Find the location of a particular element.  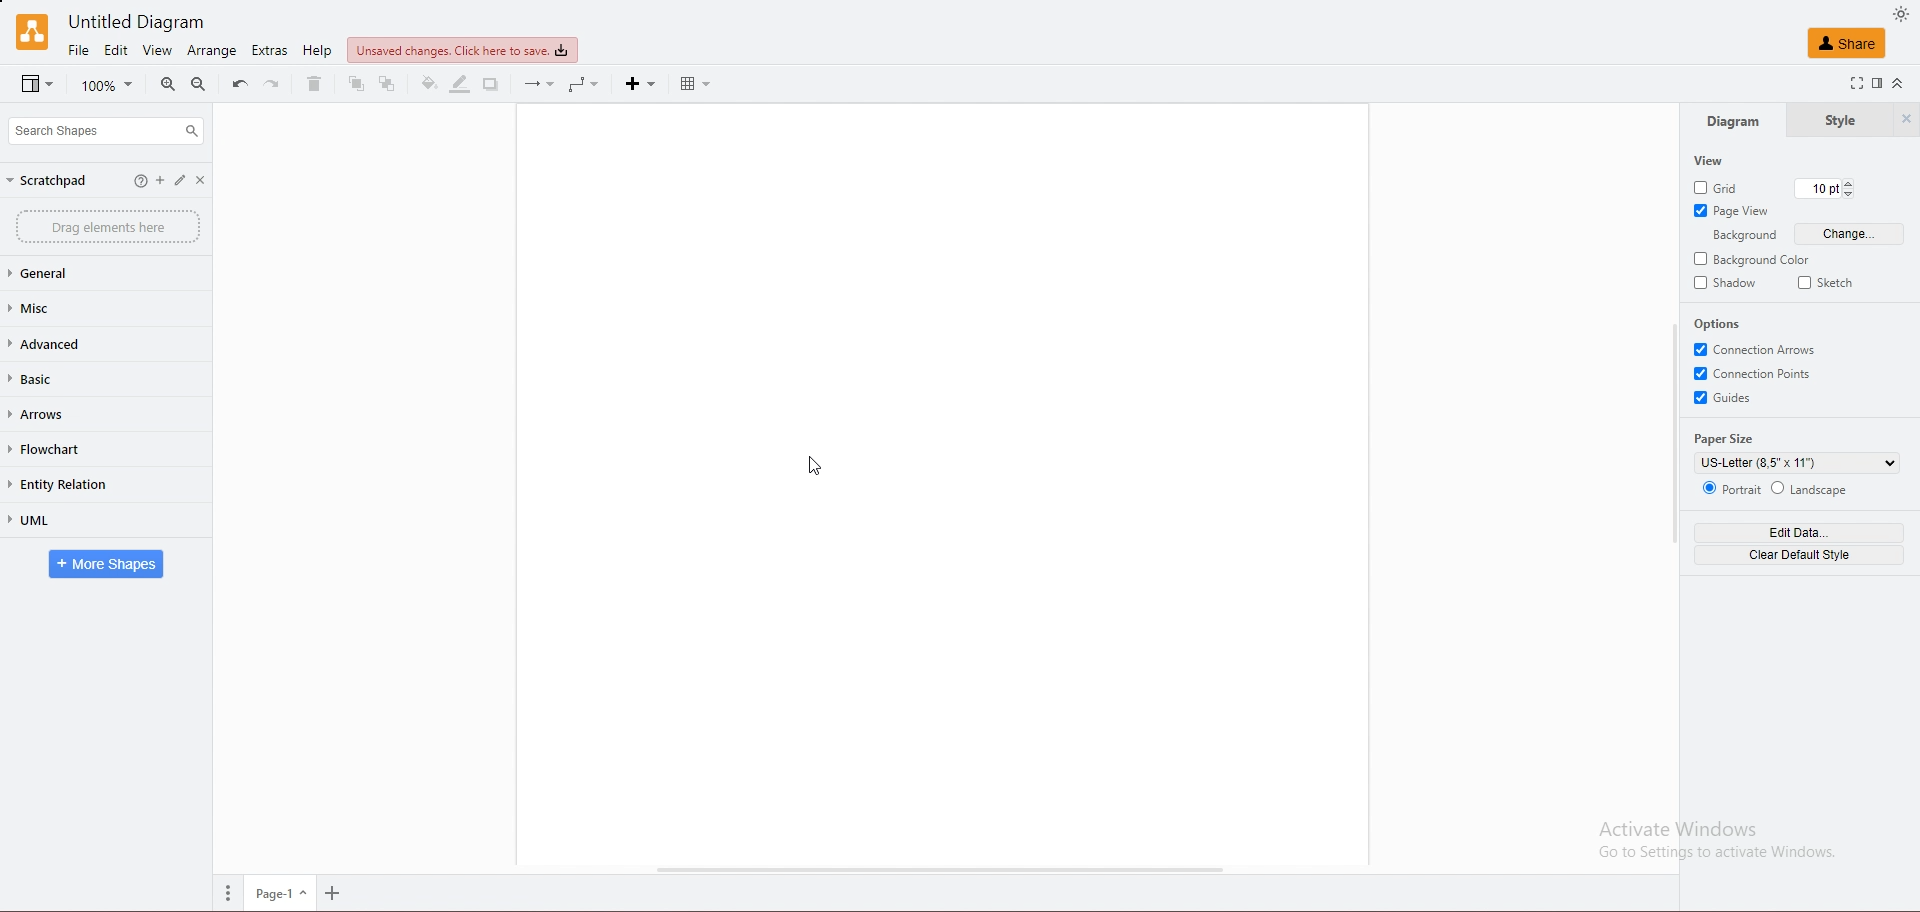

view is located at coordinates (1707, 161).